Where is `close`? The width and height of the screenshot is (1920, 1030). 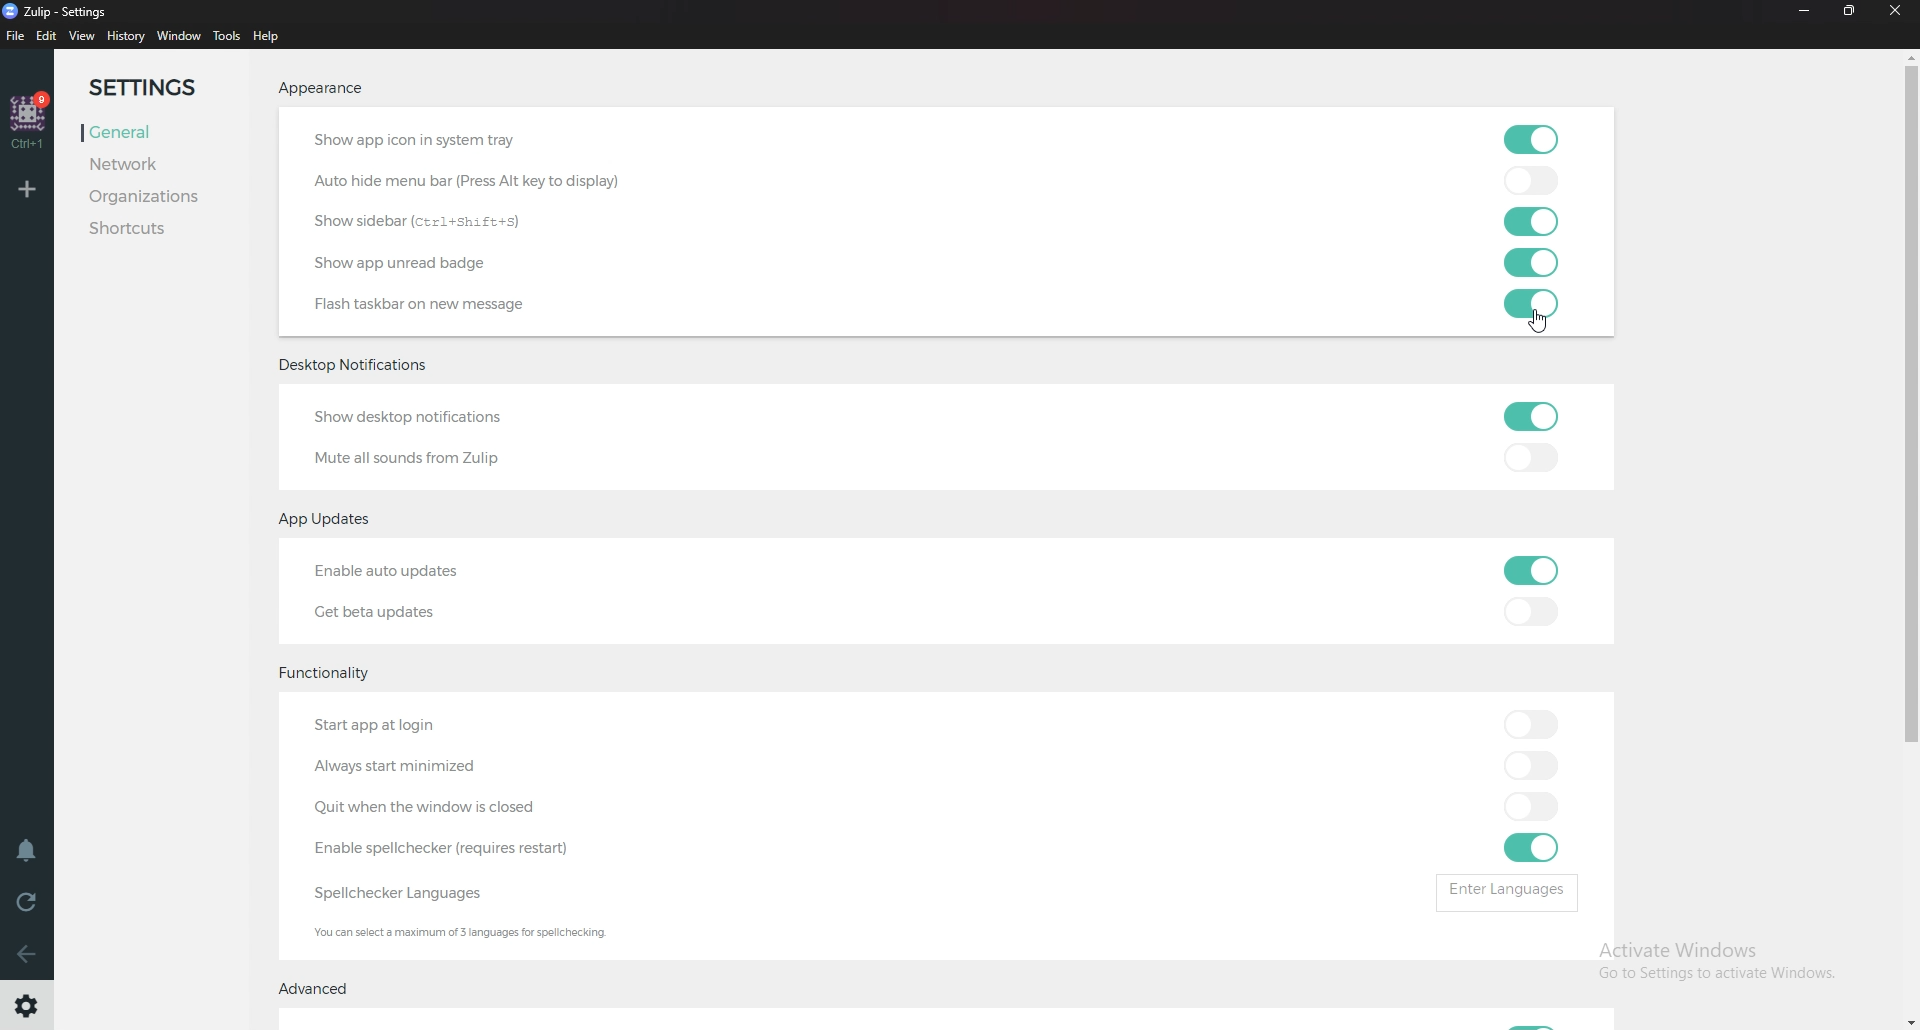
close is located at coordinates (1902, 12).